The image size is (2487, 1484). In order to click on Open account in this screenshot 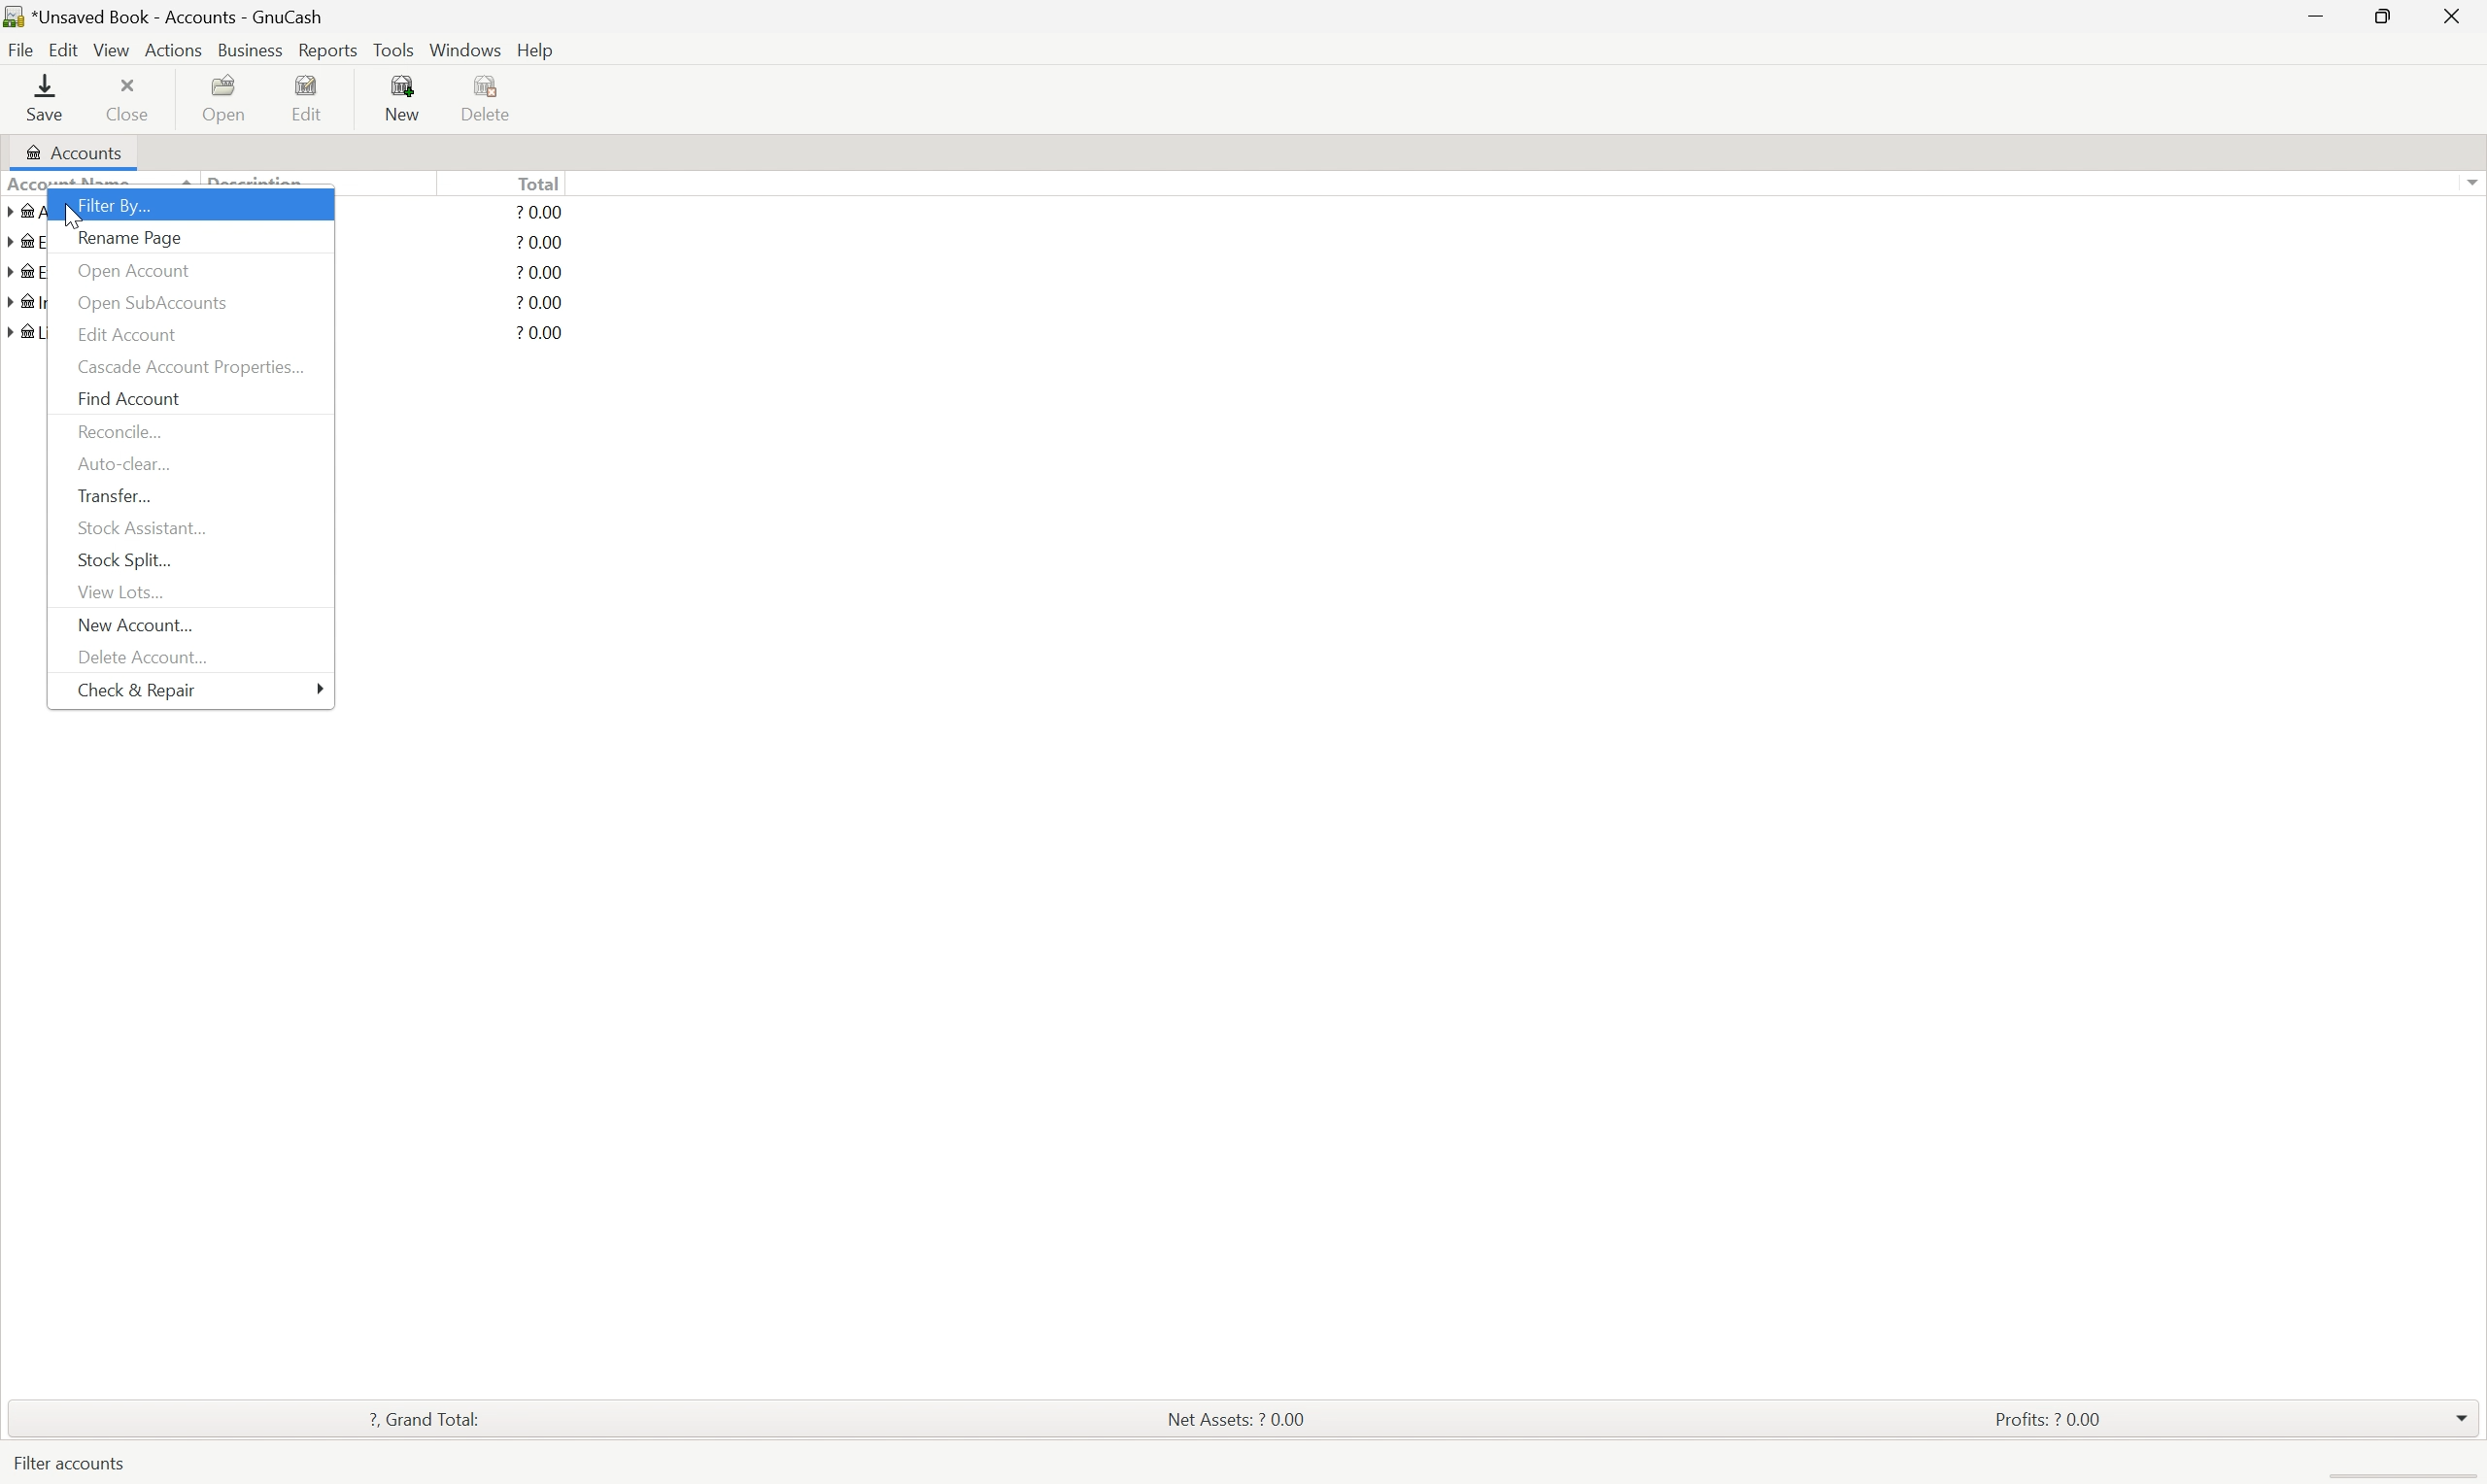, I will do `click(129, 271)`.